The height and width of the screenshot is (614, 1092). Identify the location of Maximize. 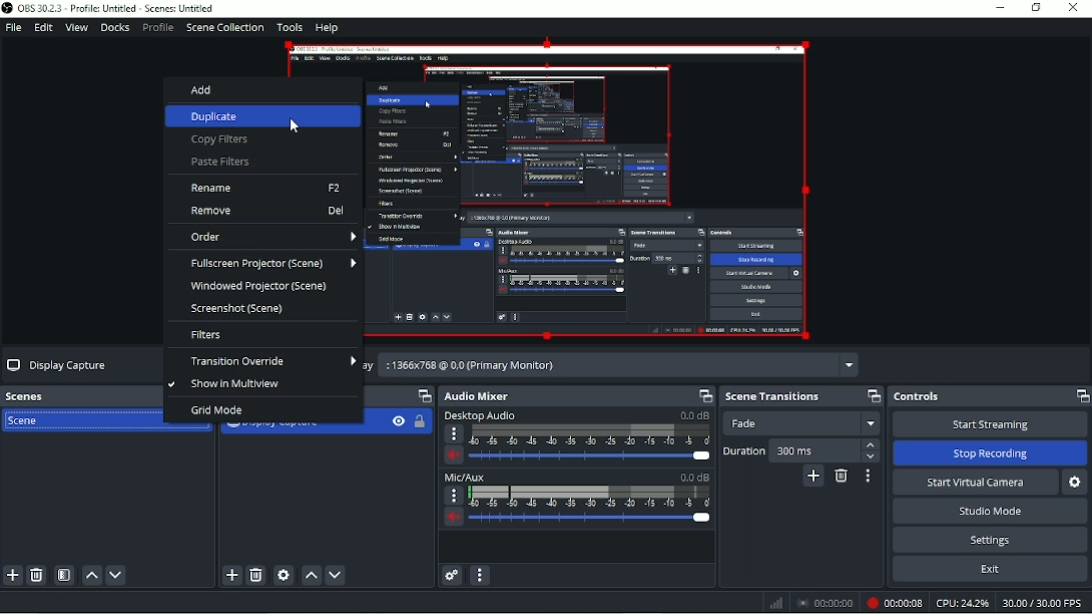
(702, 395).